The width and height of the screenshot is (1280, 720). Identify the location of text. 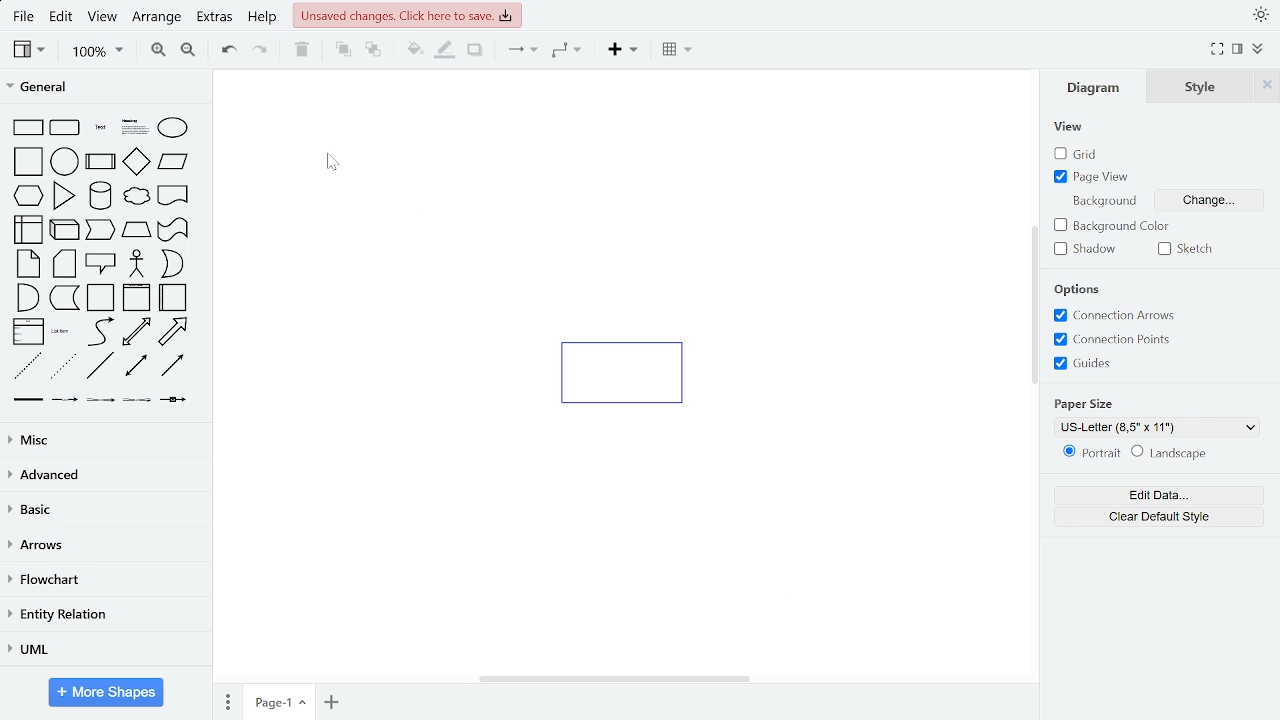
(1103, 201).